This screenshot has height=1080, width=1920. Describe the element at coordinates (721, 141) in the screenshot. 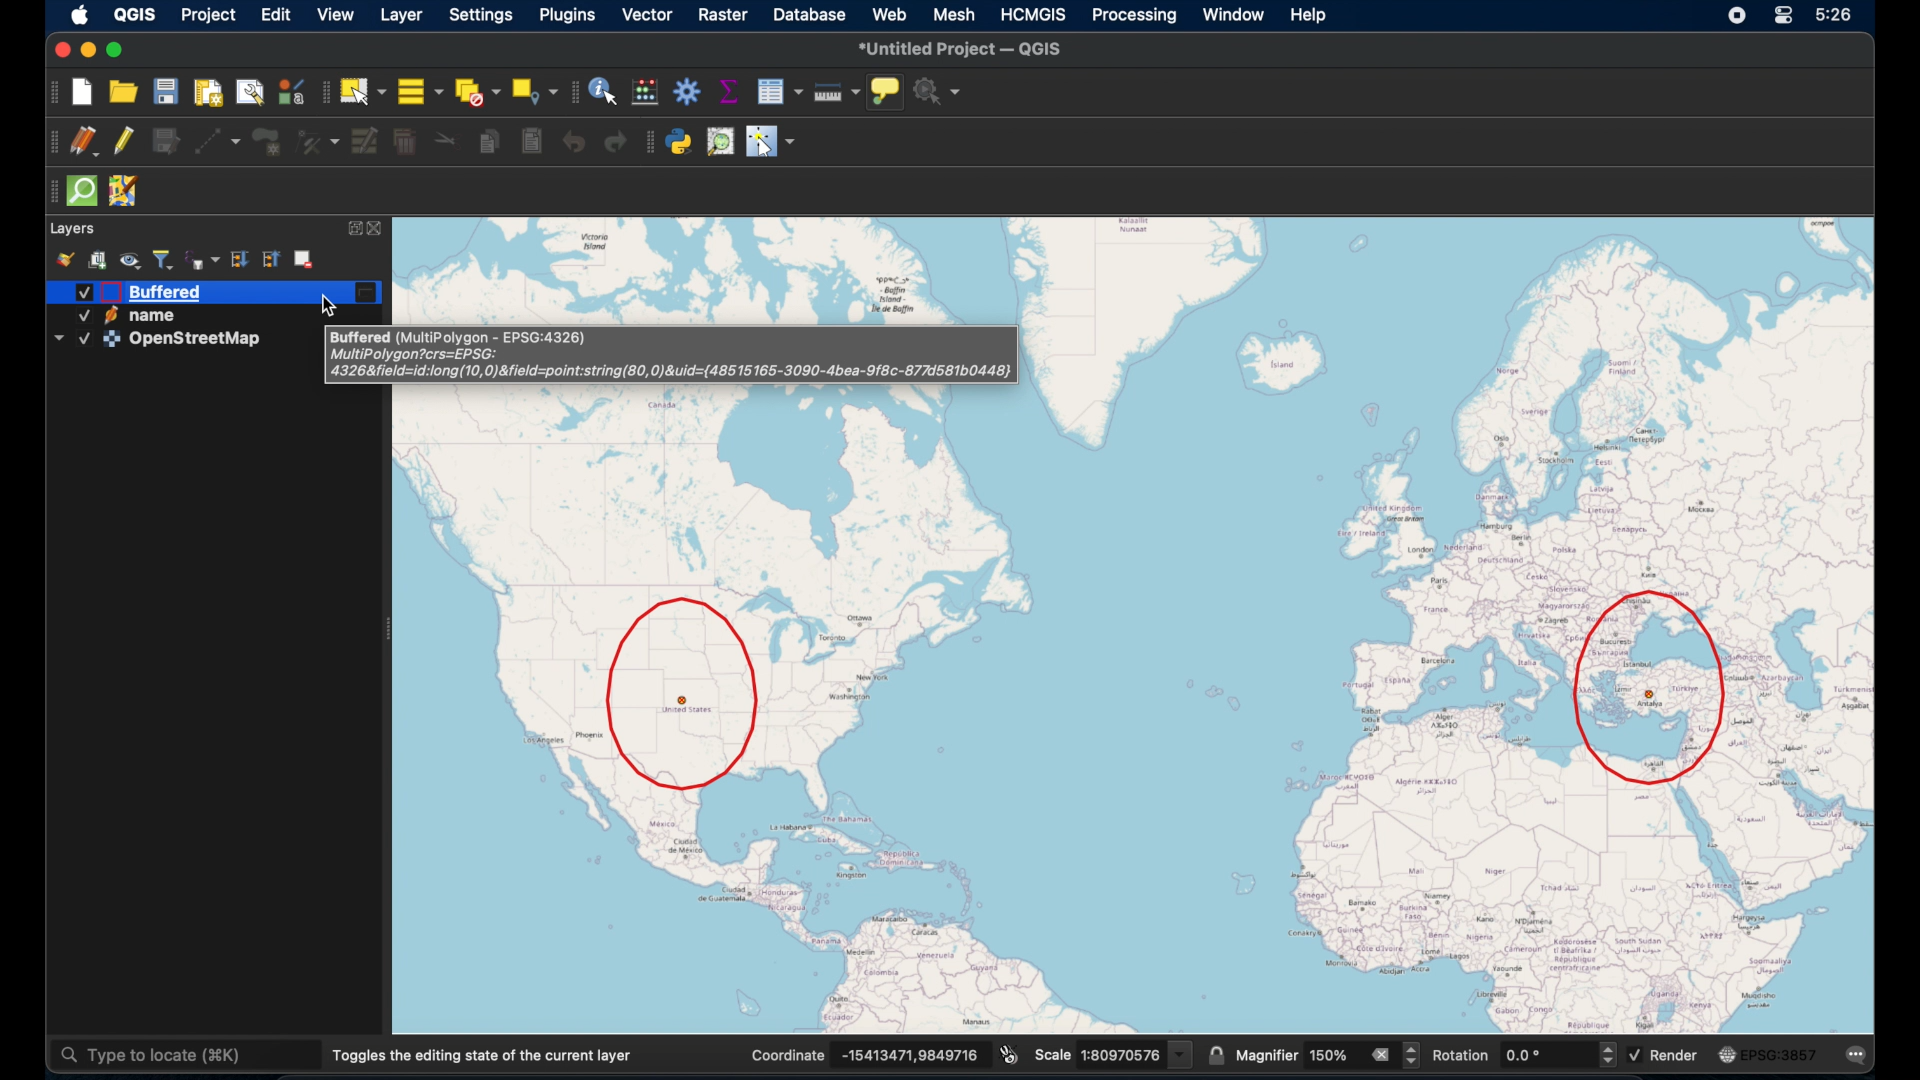

I see `someplace search` at that location.